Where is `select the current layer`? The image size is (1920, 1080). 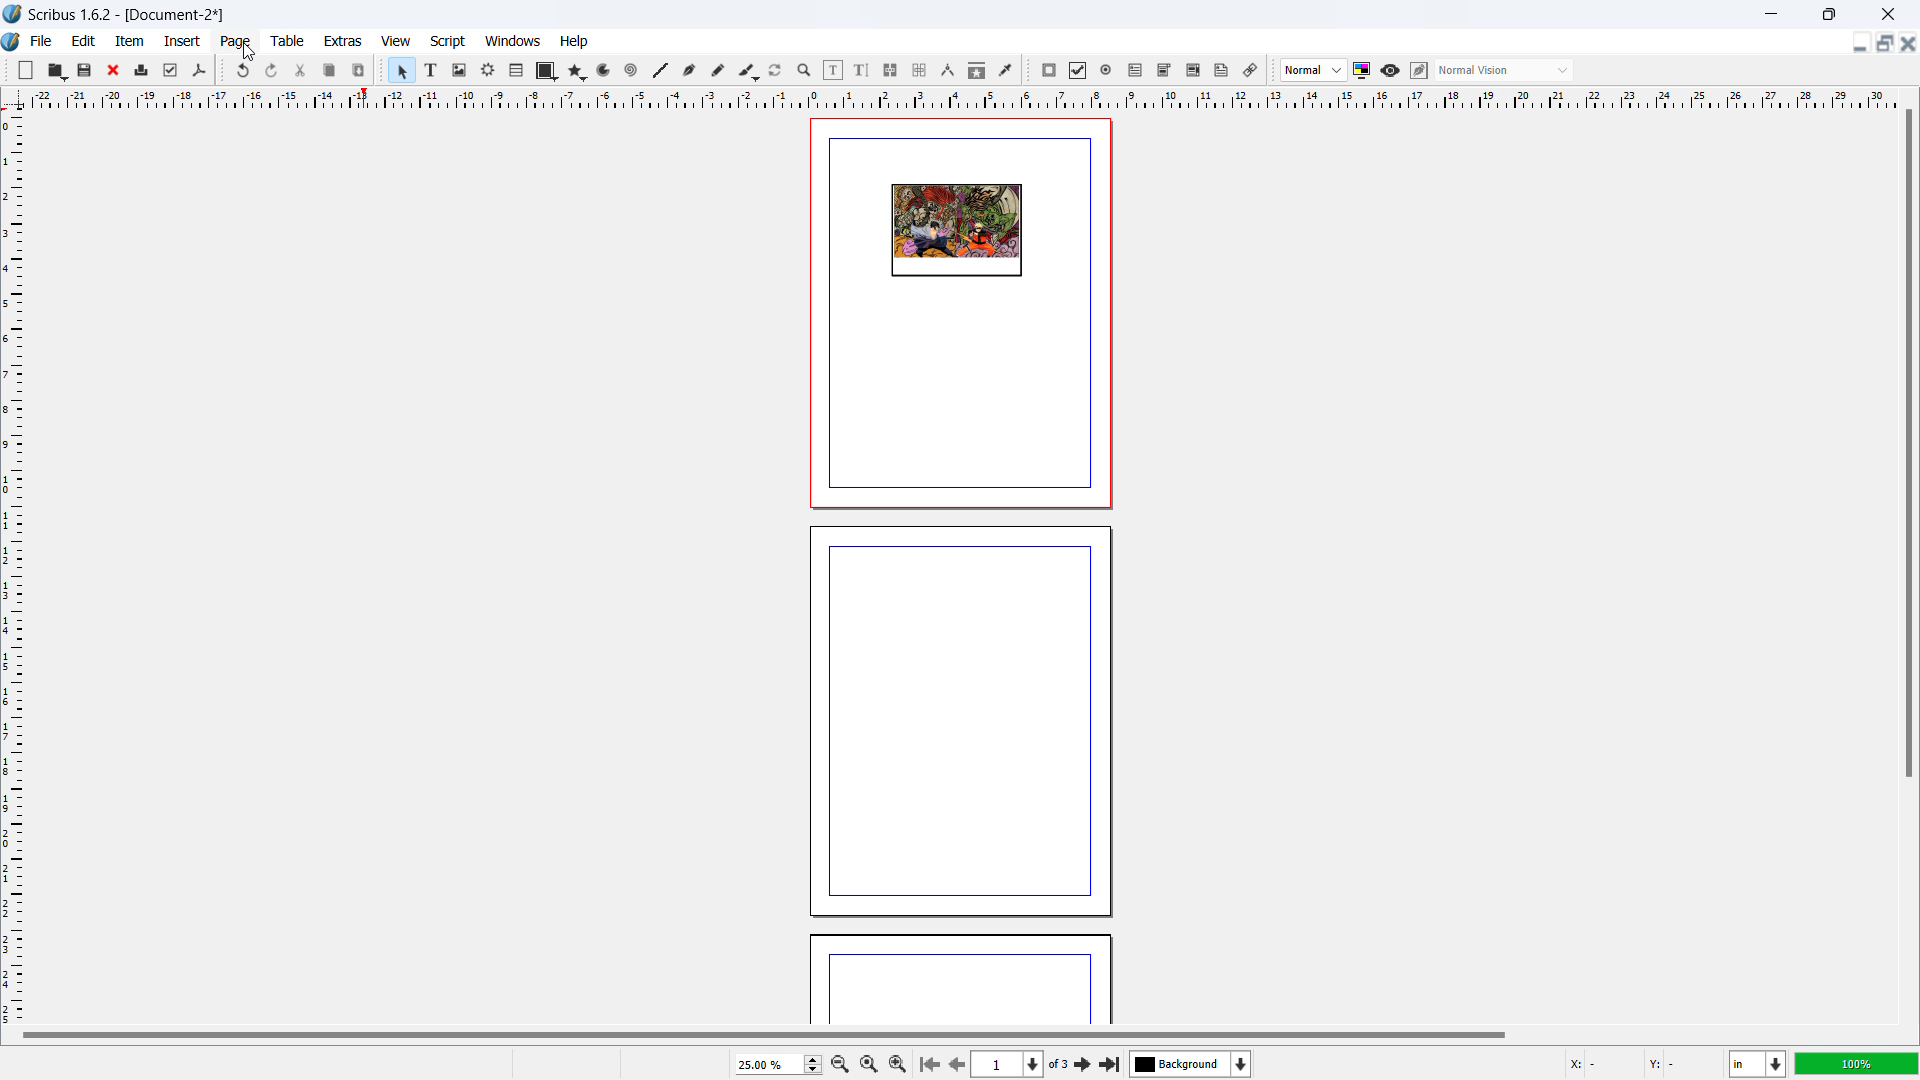 select the current layer is located at coordinates (1191, 1064).